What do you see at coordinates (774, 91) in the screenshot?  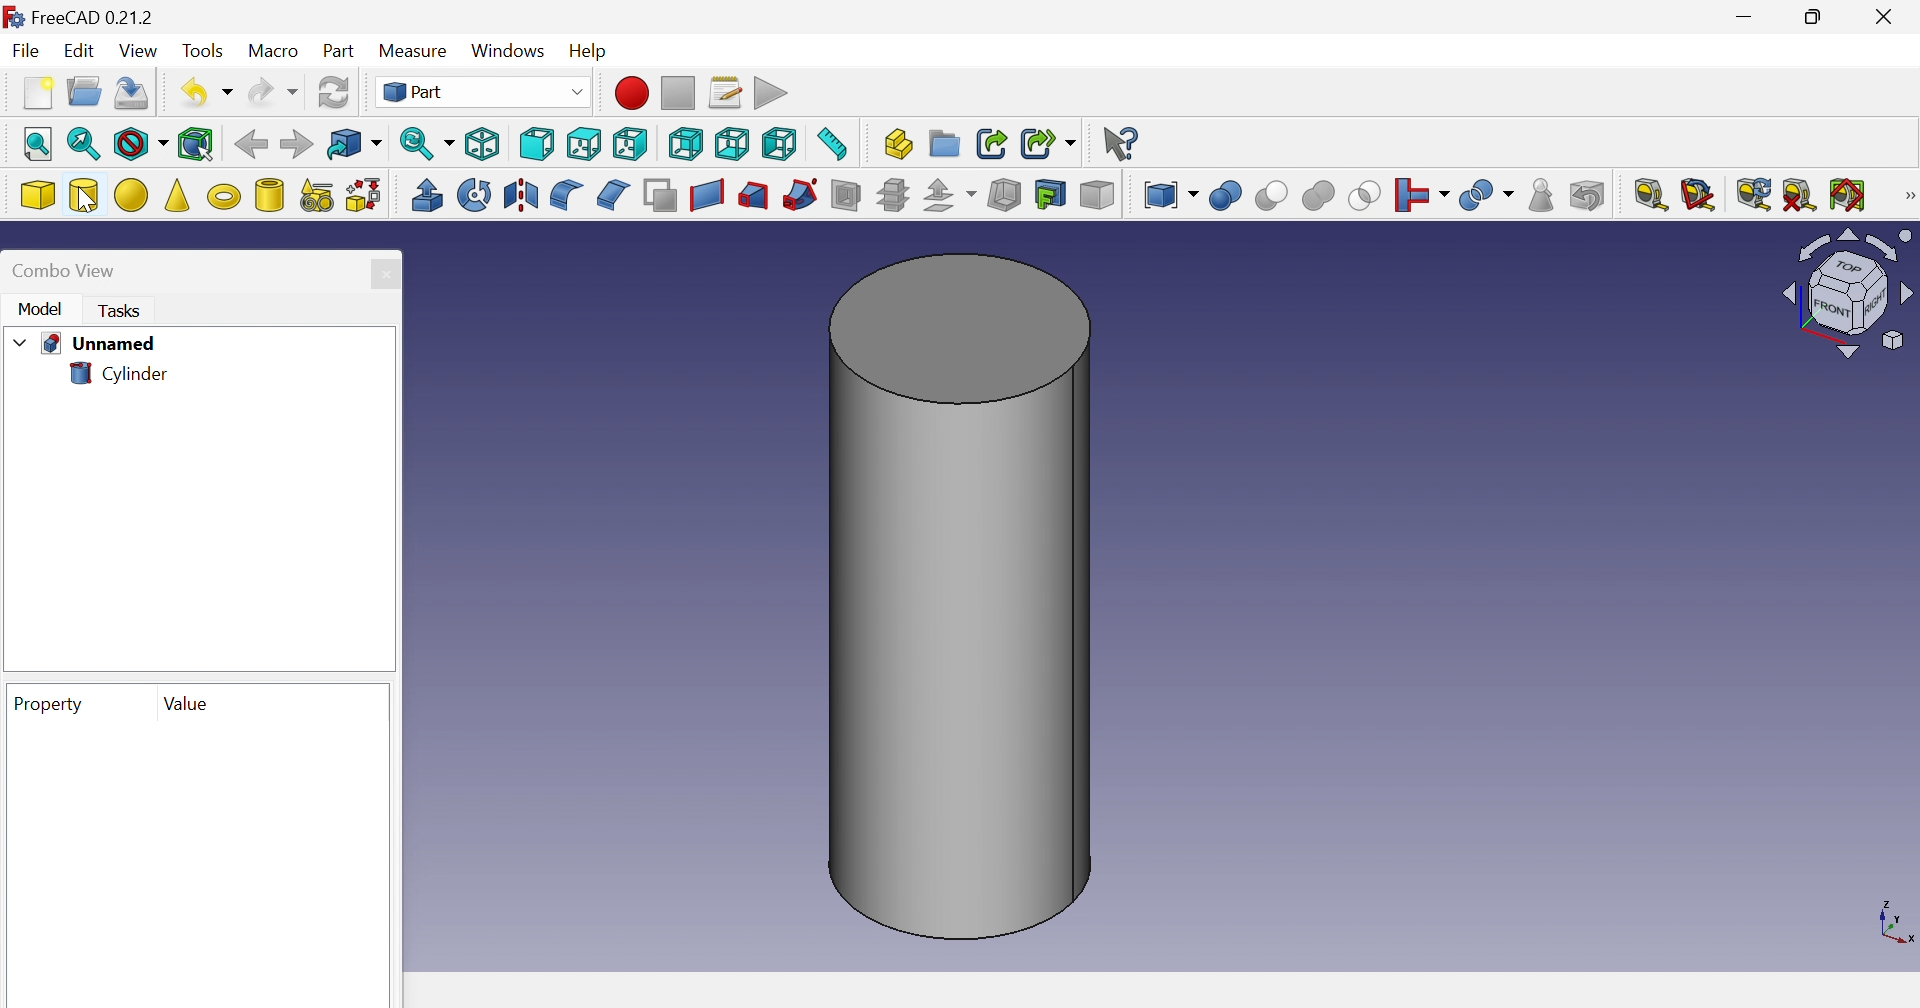 I see `Execute macro` at bounding box center [774, 91].